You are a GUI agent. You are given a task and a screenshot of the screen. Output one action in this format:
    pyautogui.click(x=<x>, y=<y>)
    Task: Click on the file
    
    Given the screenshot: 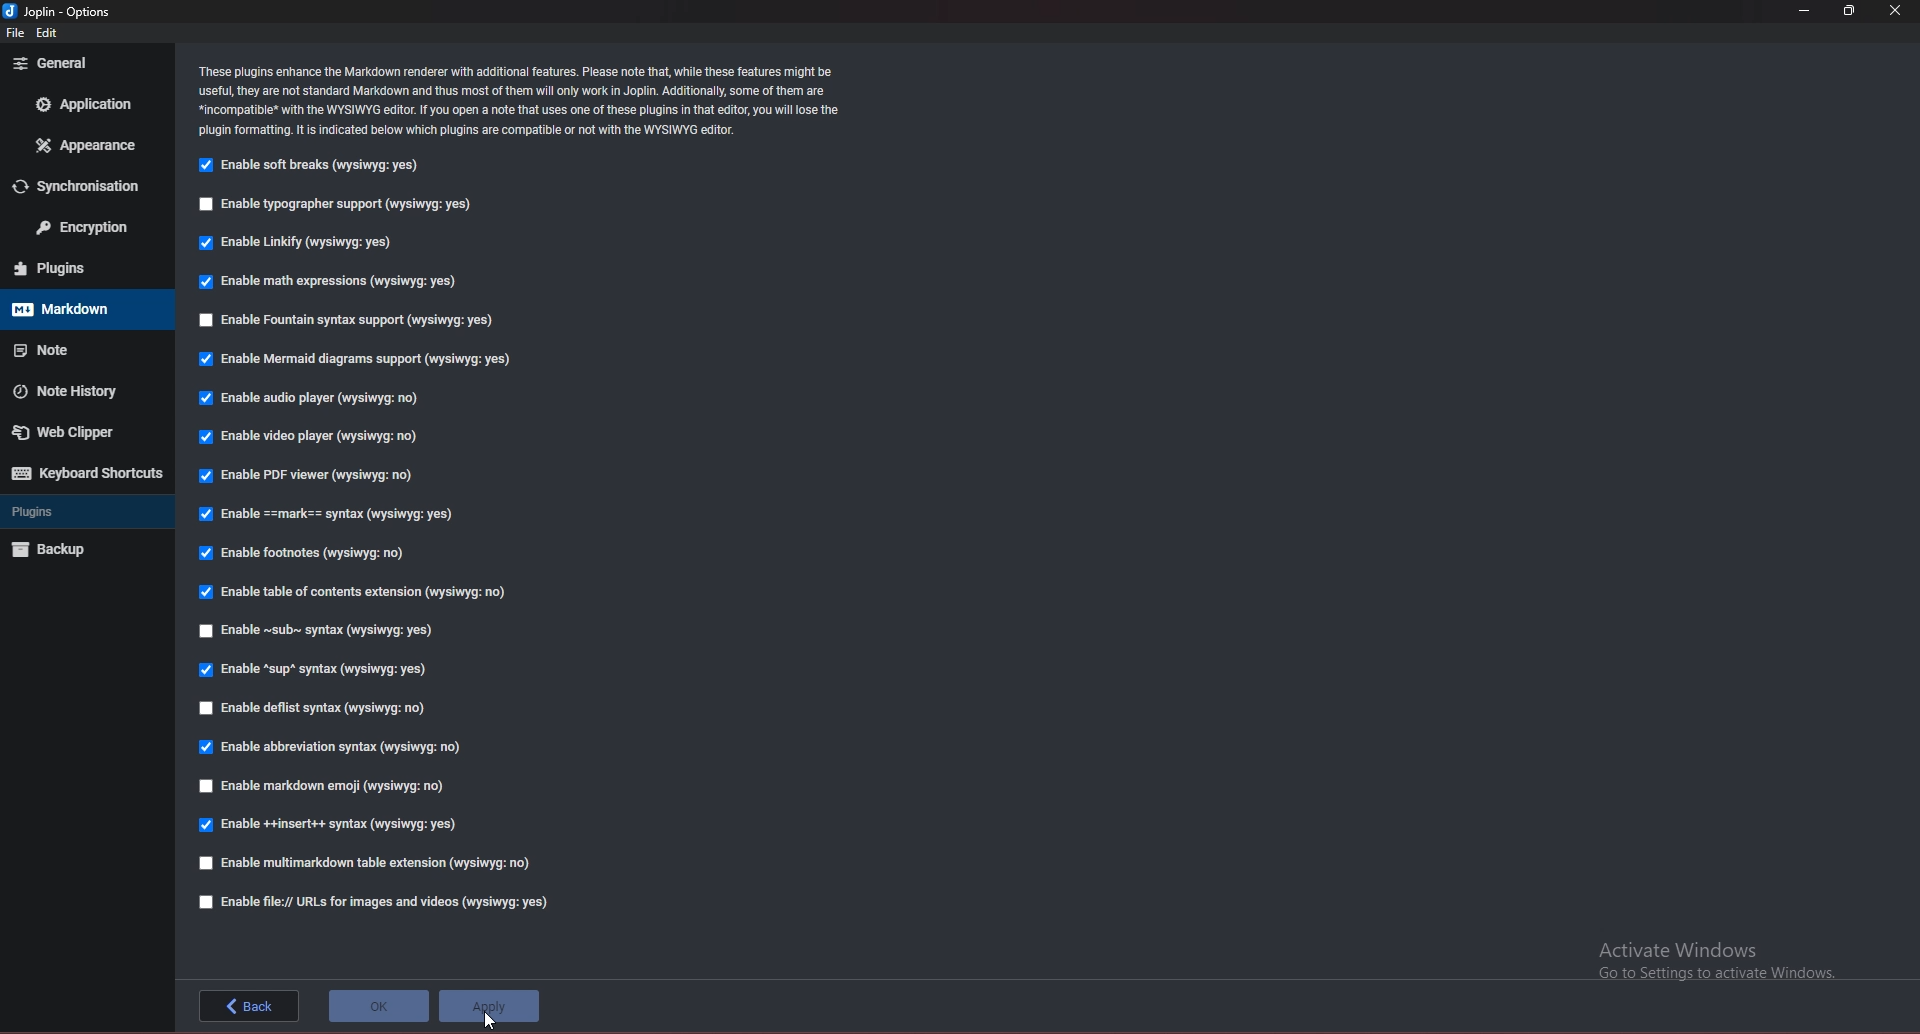 What is the action you would take?
    pyautogui.click(x=14, y=34)
    